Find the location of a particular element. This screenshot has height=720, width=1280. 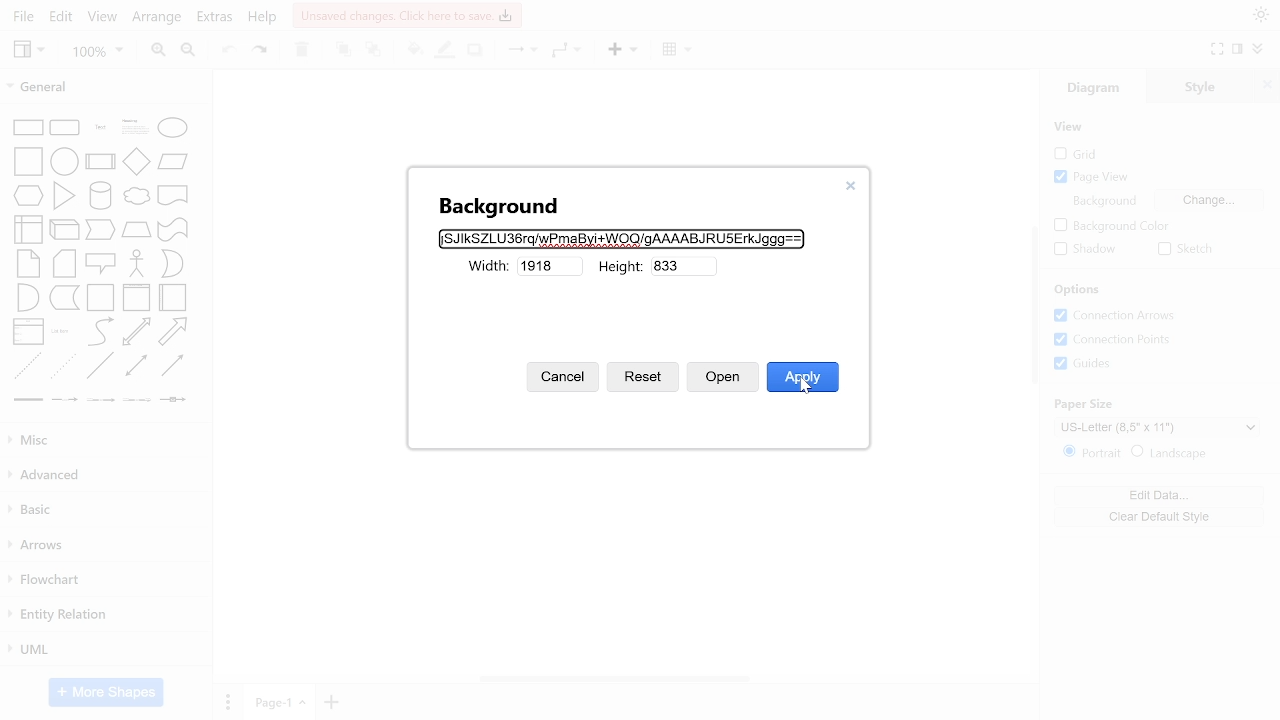

general shapes is located at coordinates (101, 401).